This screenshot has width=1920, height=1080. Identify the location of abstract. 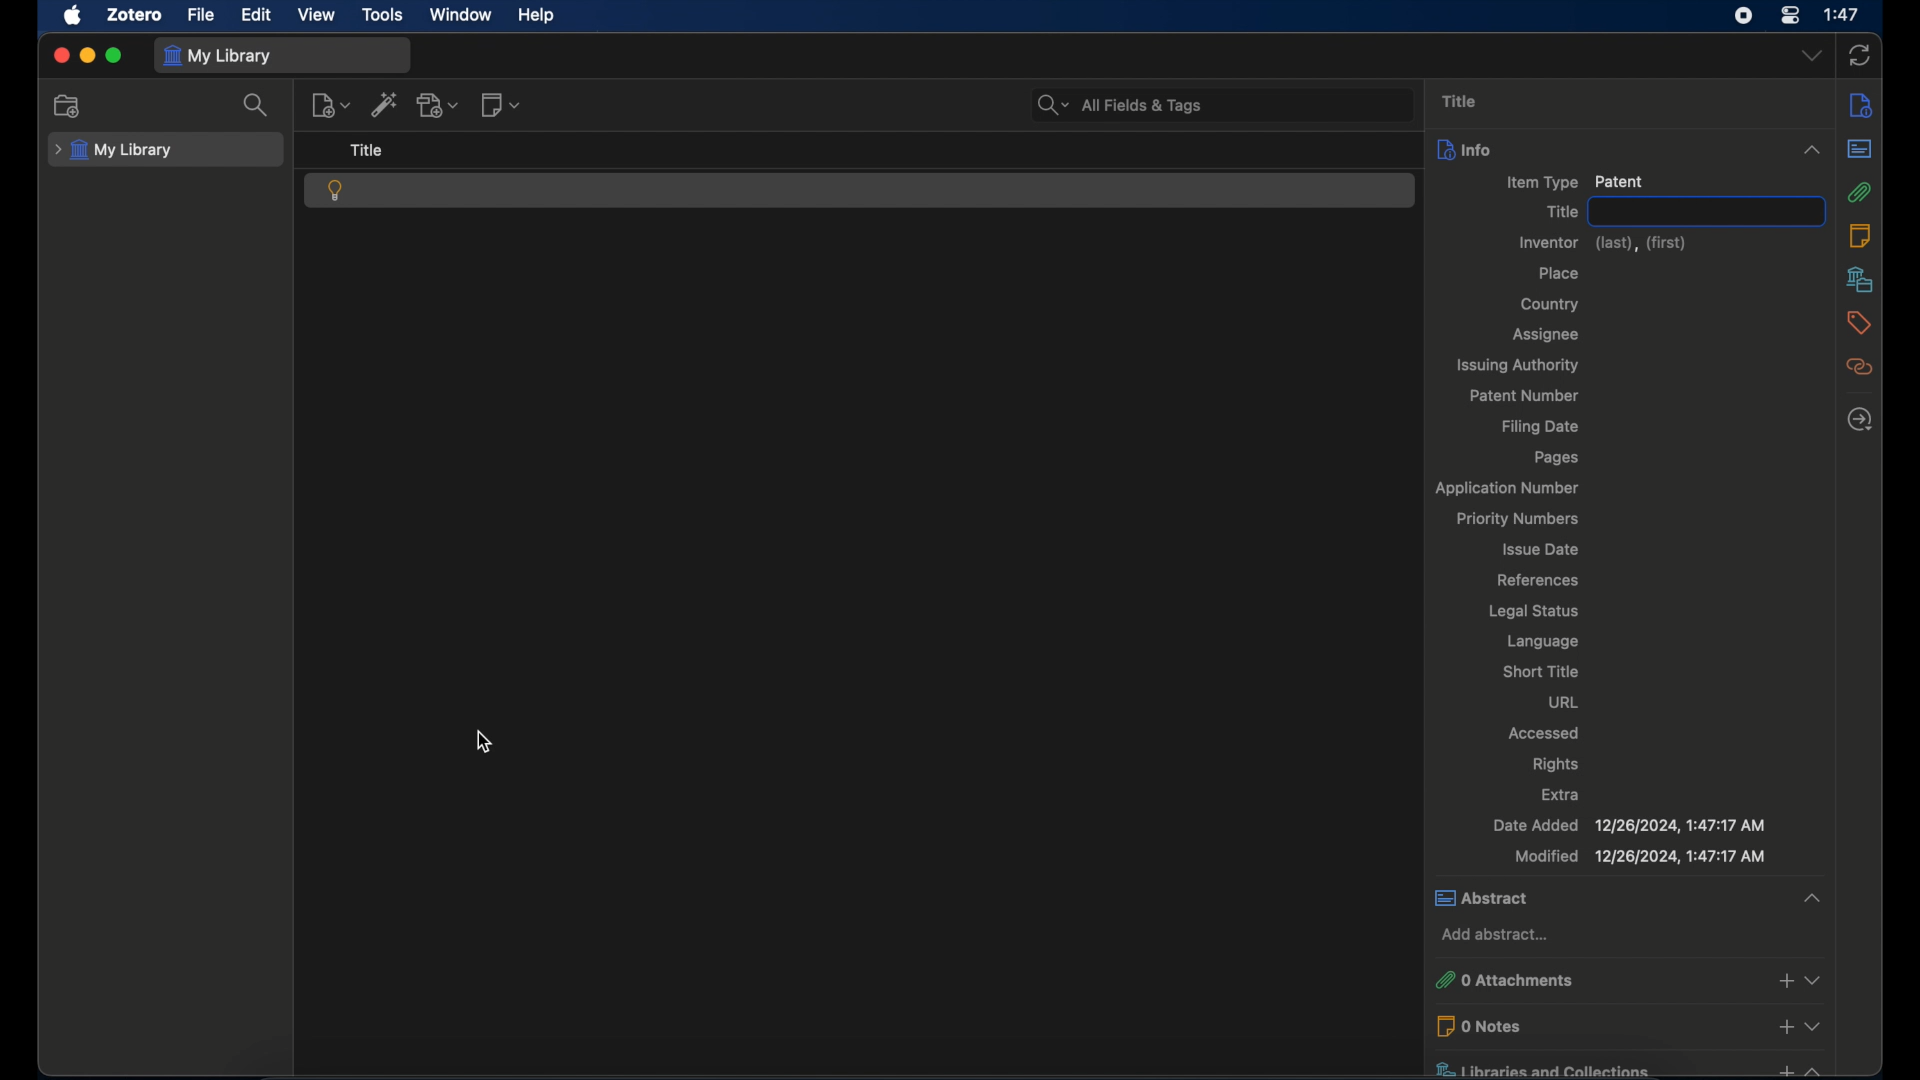
(1861, 150).